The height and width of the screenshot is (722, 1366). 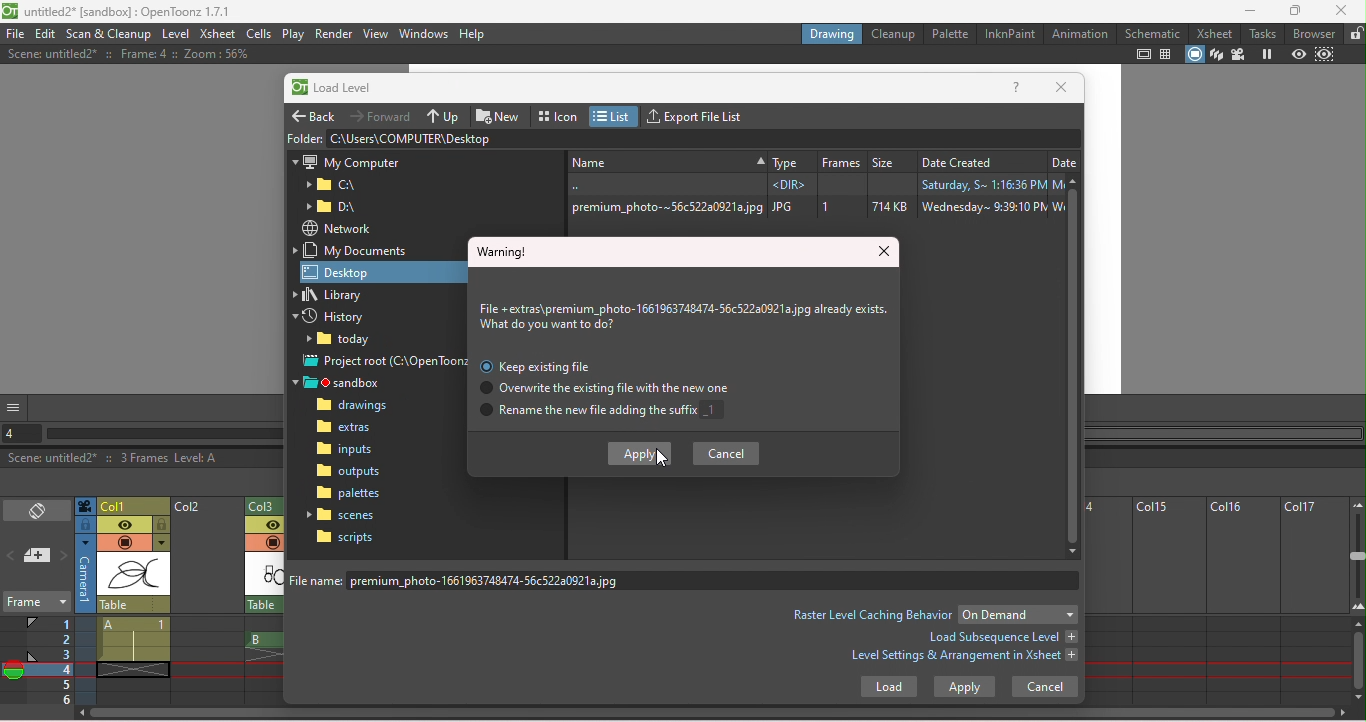 I want to click on Forward, so click(x=383, y=115).